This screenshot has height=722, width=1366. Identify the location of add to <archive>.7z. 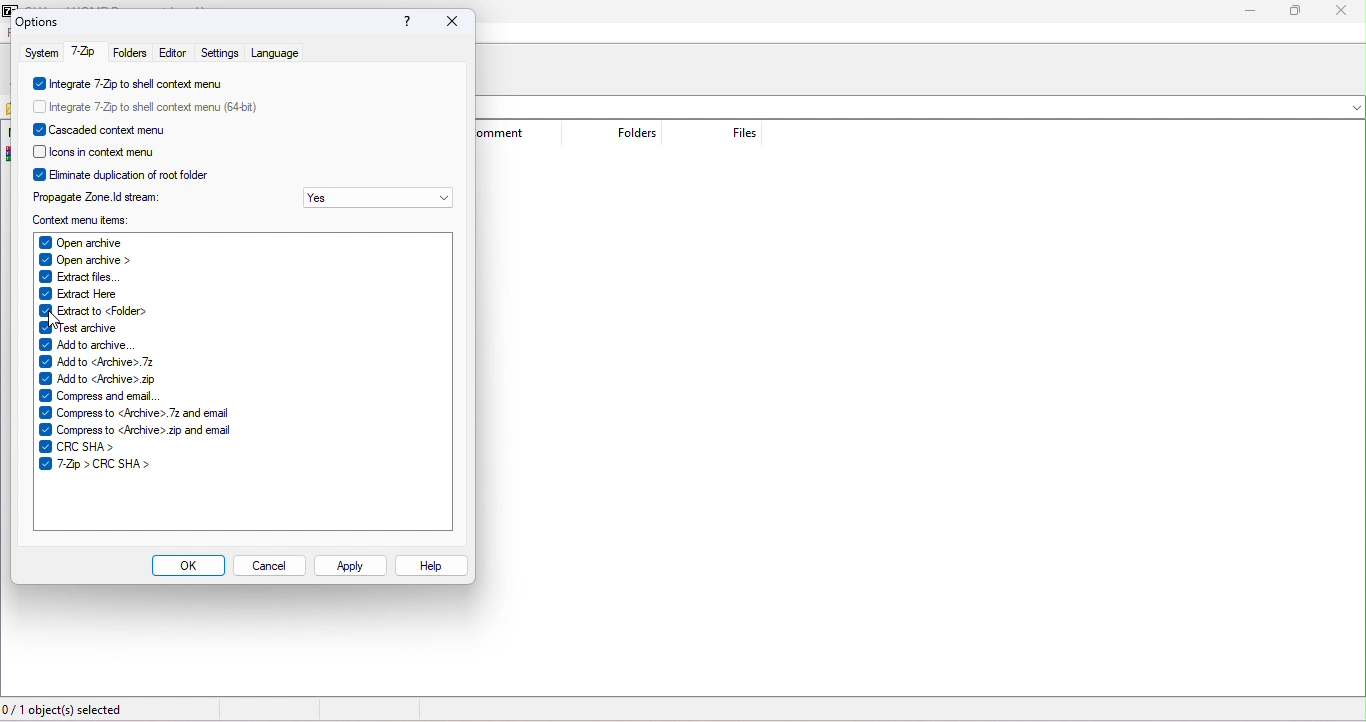
(98, 362).